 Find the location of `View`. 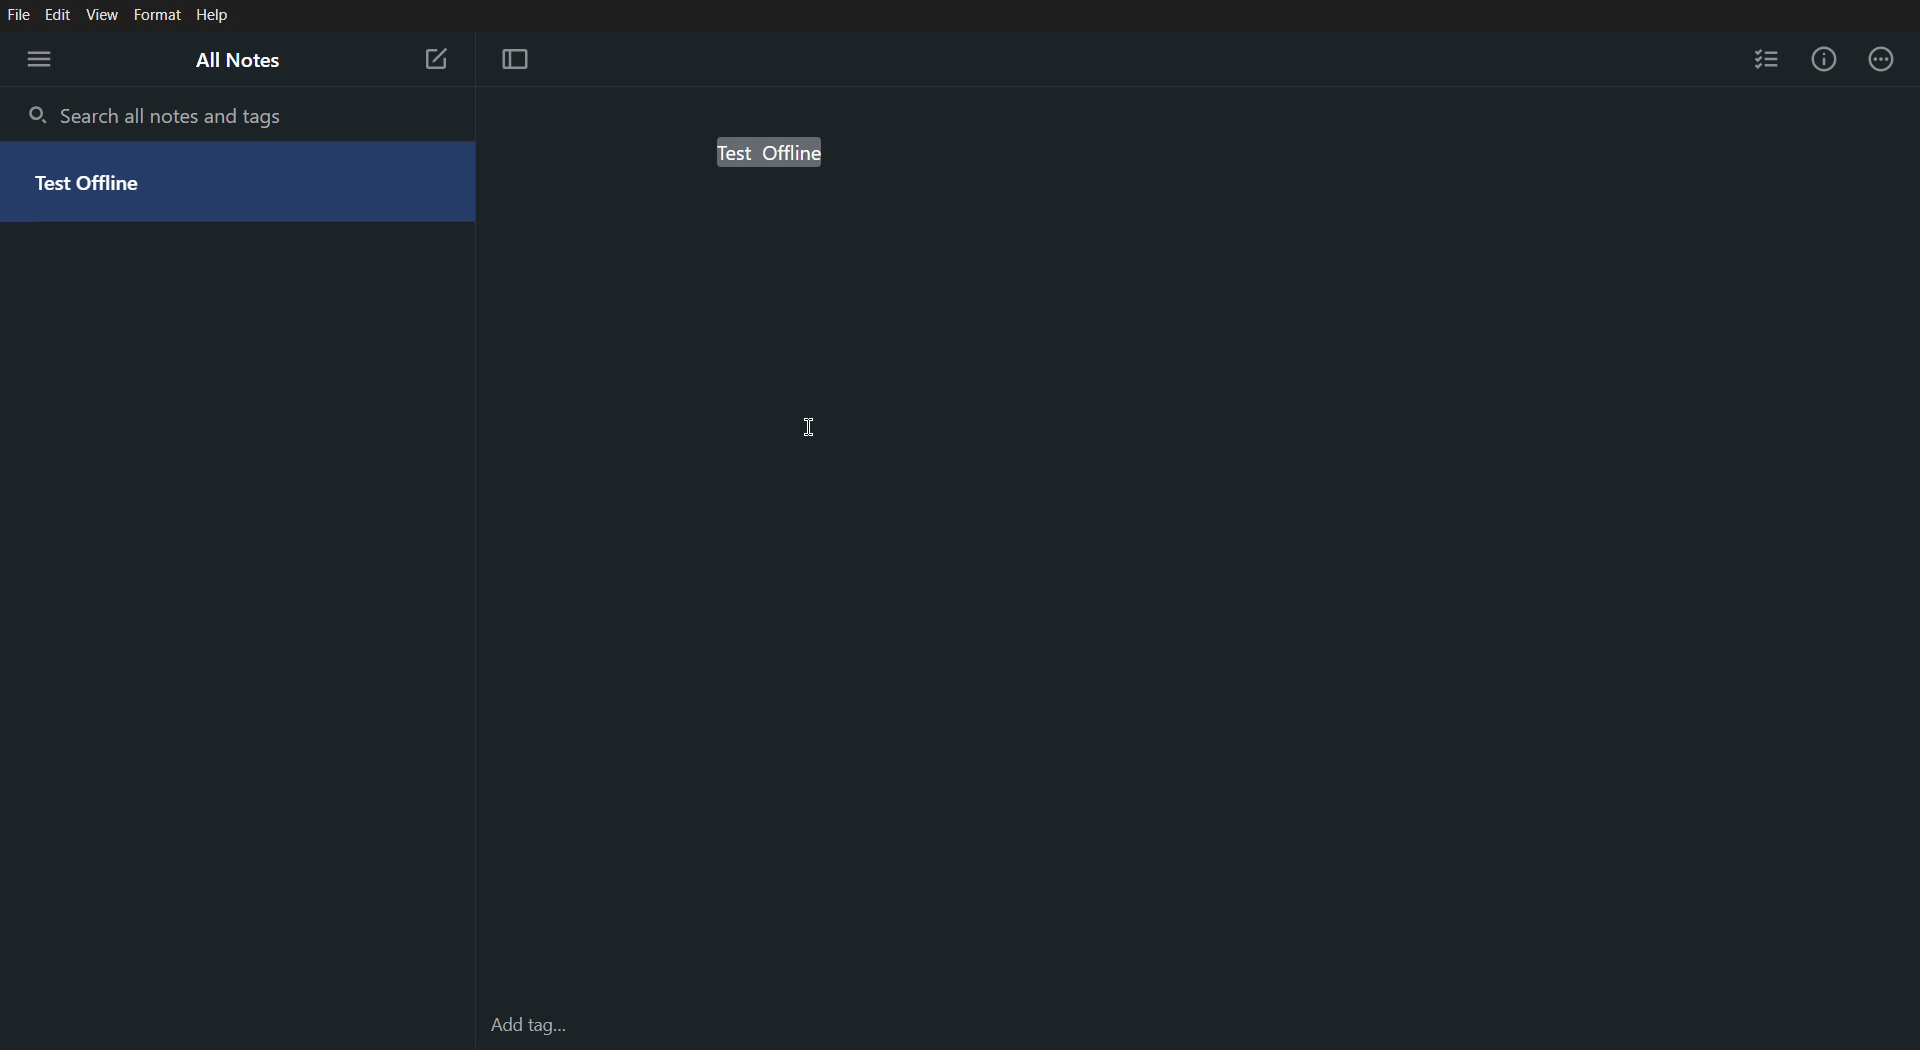

View is located at coordinates (105, 13).